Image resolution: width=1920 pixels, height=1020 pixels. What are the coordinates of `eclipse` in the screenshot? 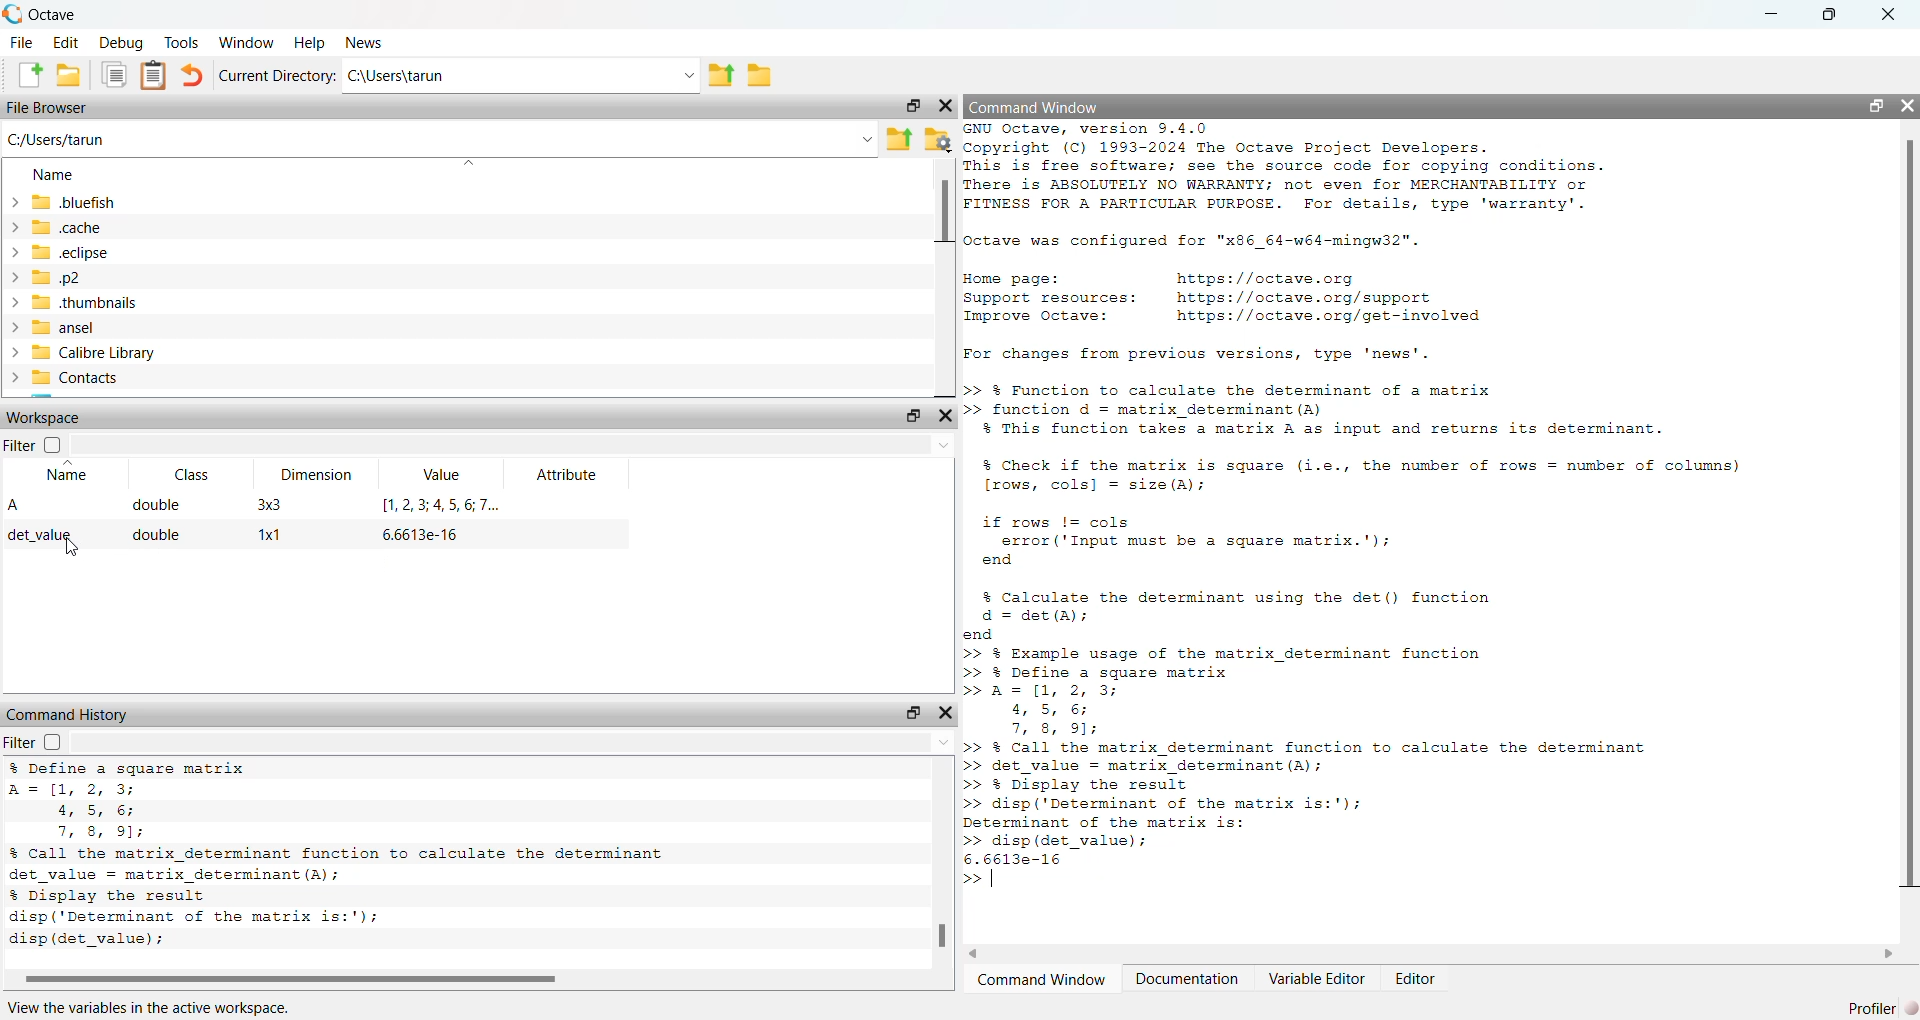 It's located at (63, 254).